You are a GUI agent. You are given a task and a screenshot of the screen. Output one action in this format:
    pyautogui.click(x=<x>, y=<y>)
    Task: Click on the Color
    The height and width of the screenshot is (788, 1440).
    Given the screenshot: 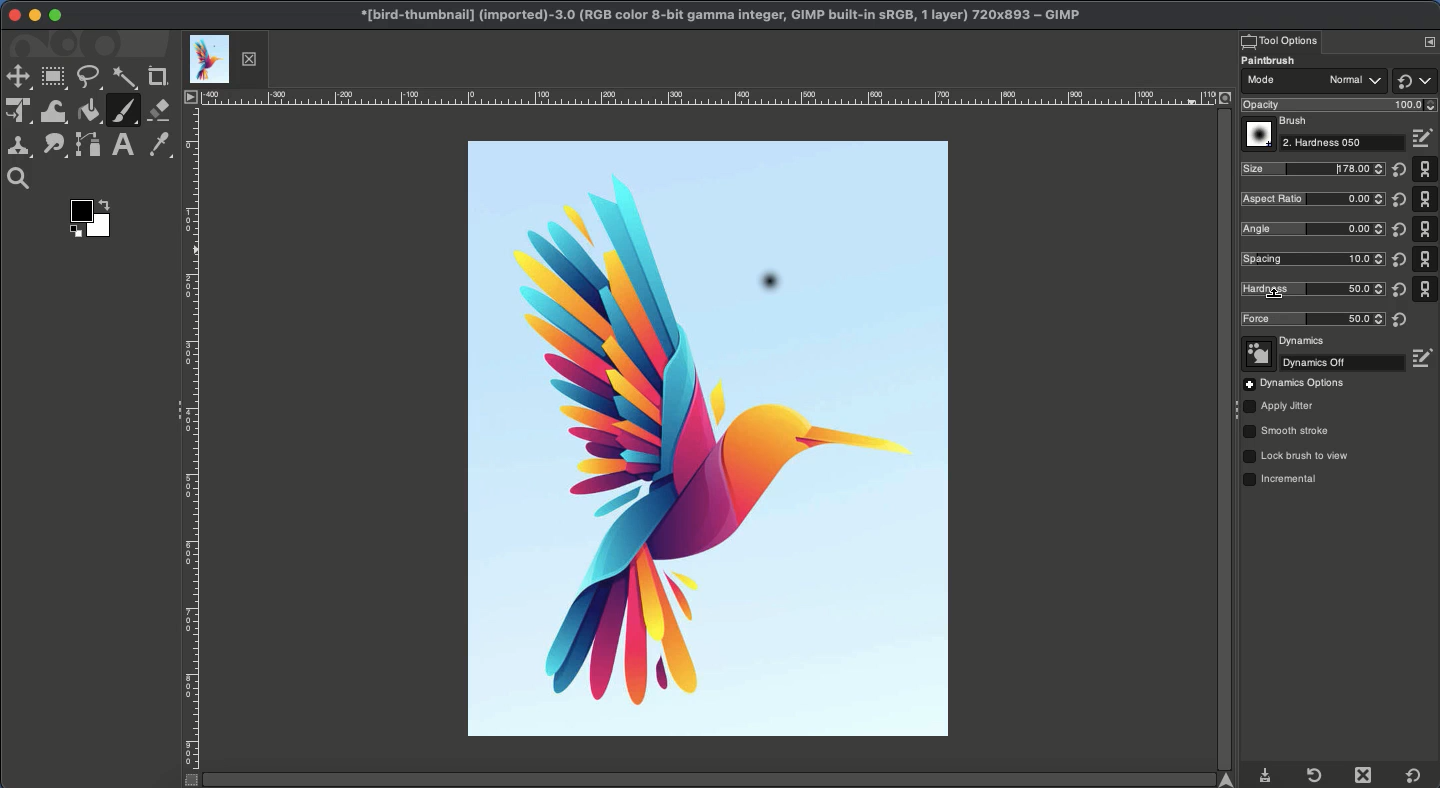 What is the action you would take?
    pyautogui.click(x=95, y=218)
    